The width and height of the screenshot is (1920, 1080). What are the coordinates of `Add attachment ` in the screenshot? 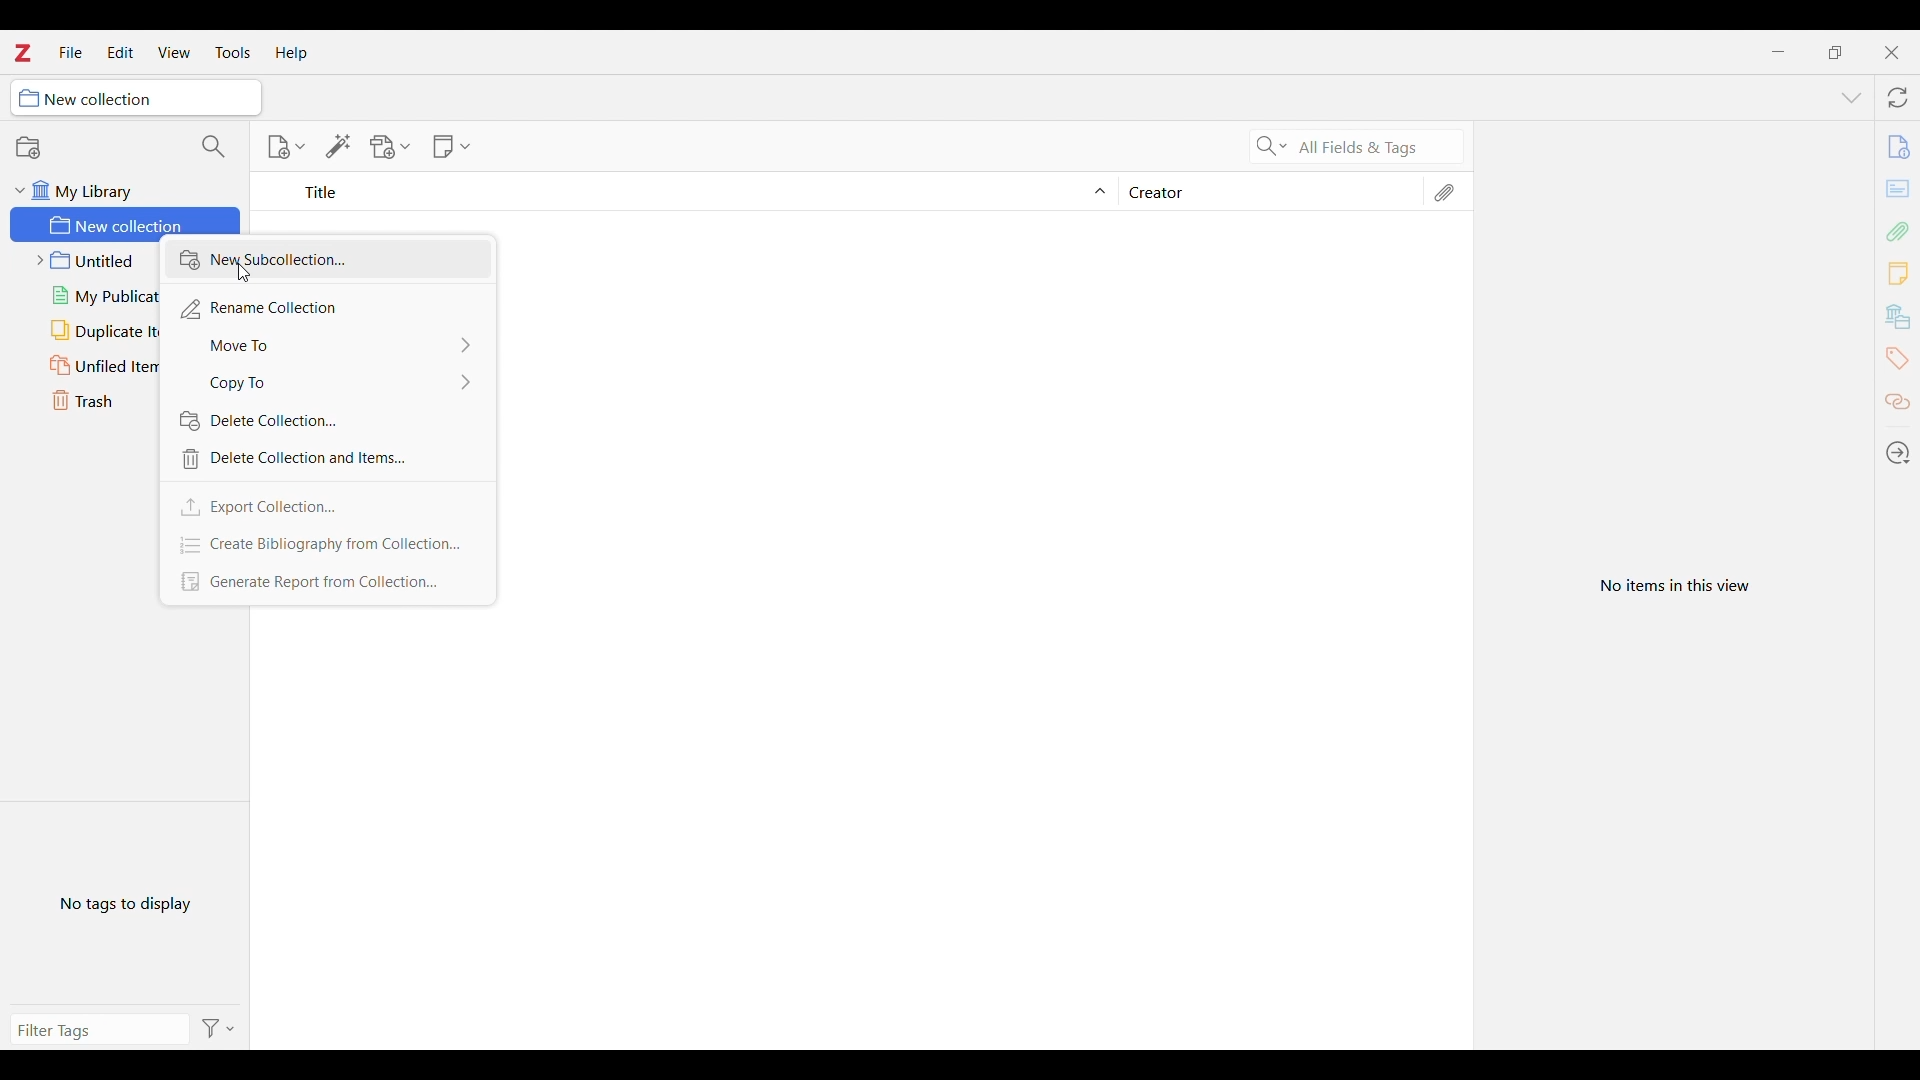 It's located at (1899, 231).